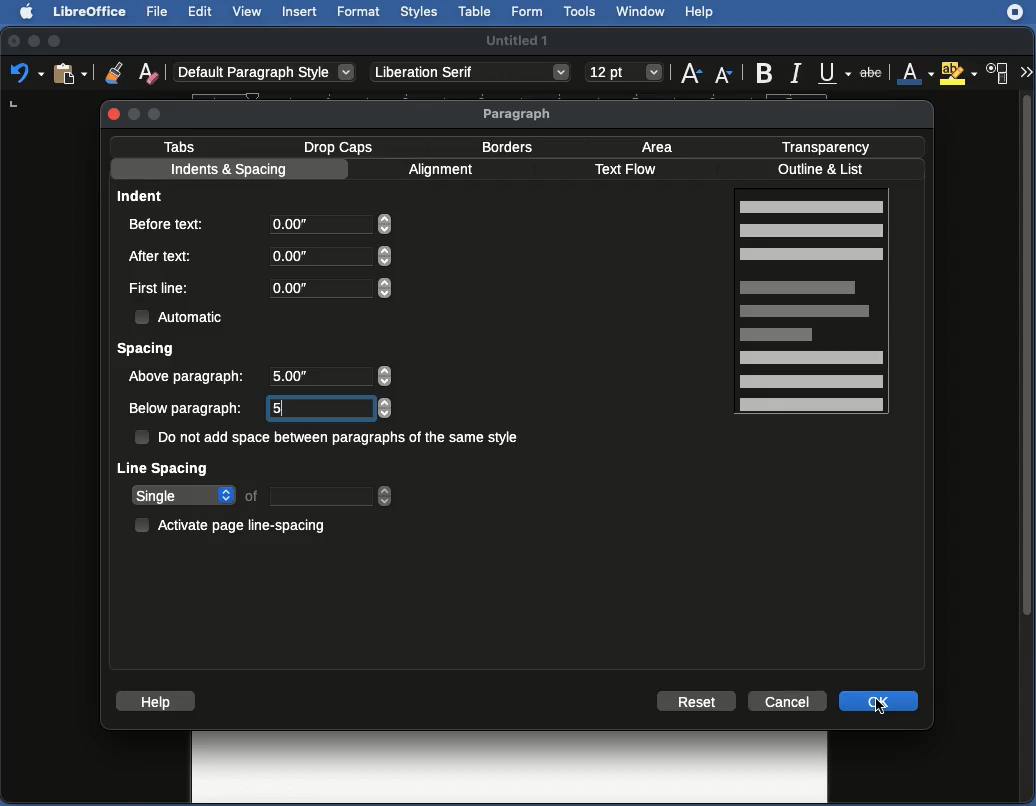 Image resolution: width=1036 pixels, height=806 pixels. Describe the element at coordinates (358, 12) in the screenshot. I see `Format ` at that location.